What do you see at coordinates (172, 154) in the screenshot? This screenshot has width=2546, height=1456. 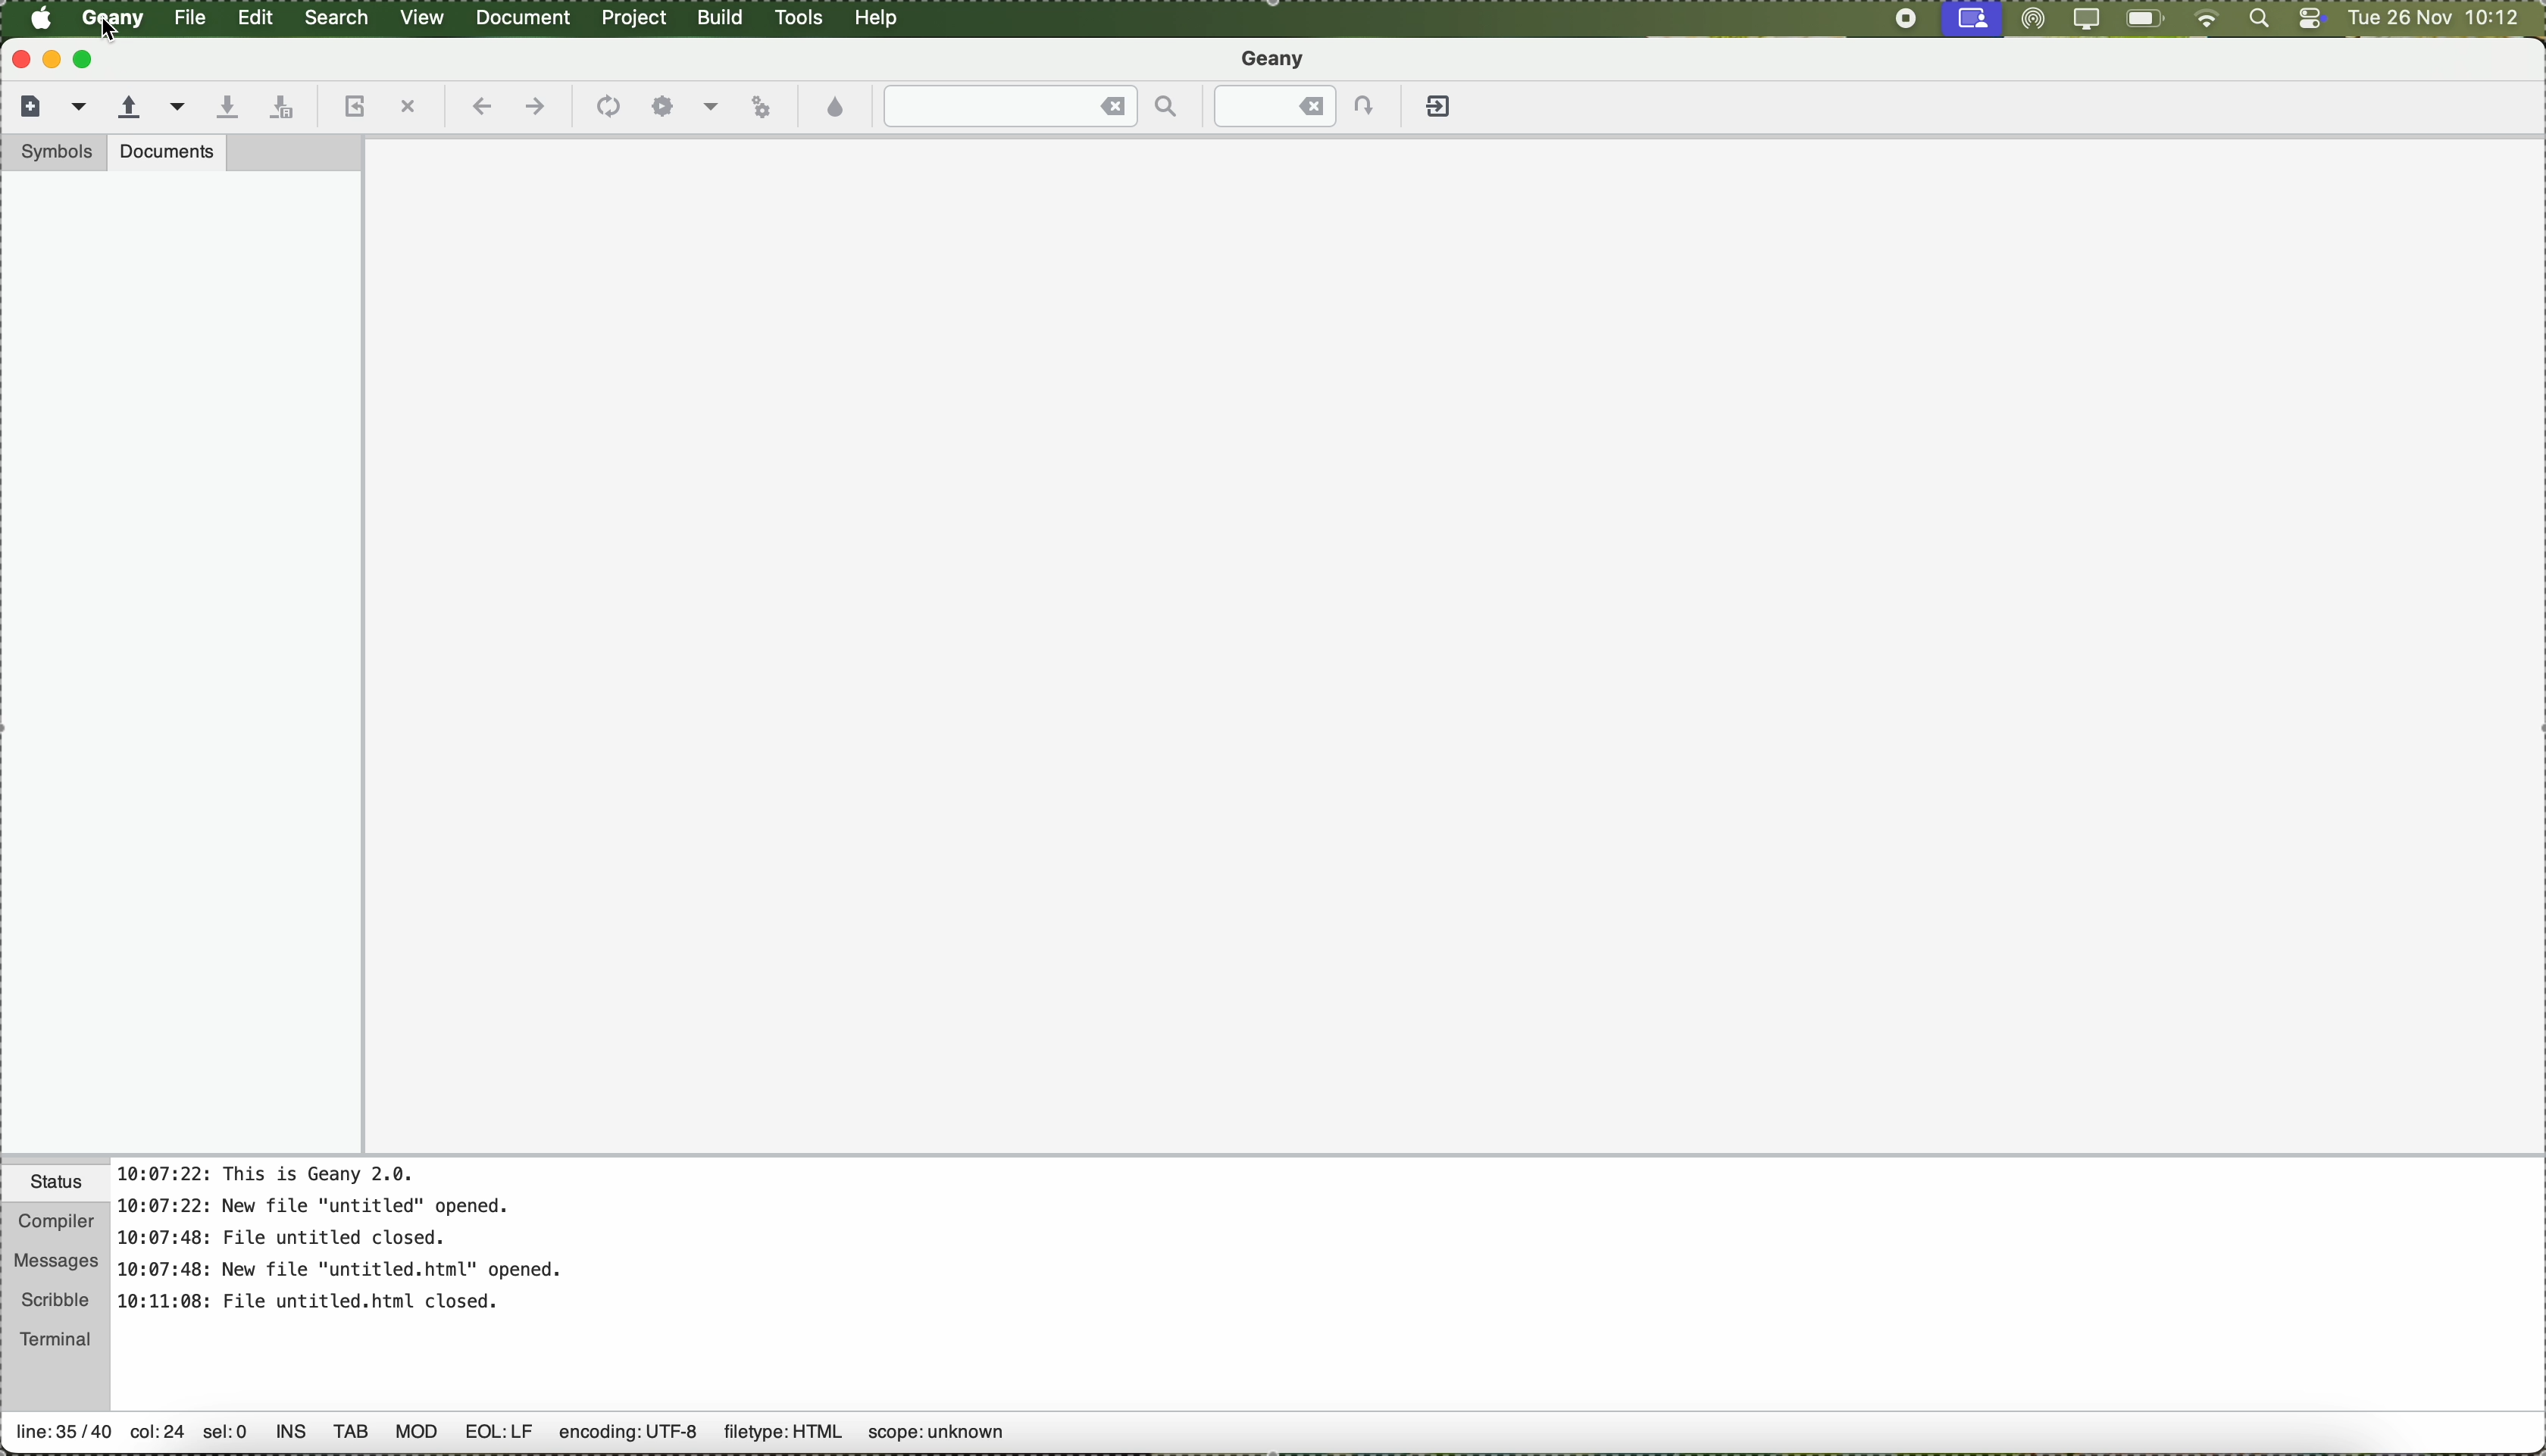 I see `documents` at bounding box center [172, 154].